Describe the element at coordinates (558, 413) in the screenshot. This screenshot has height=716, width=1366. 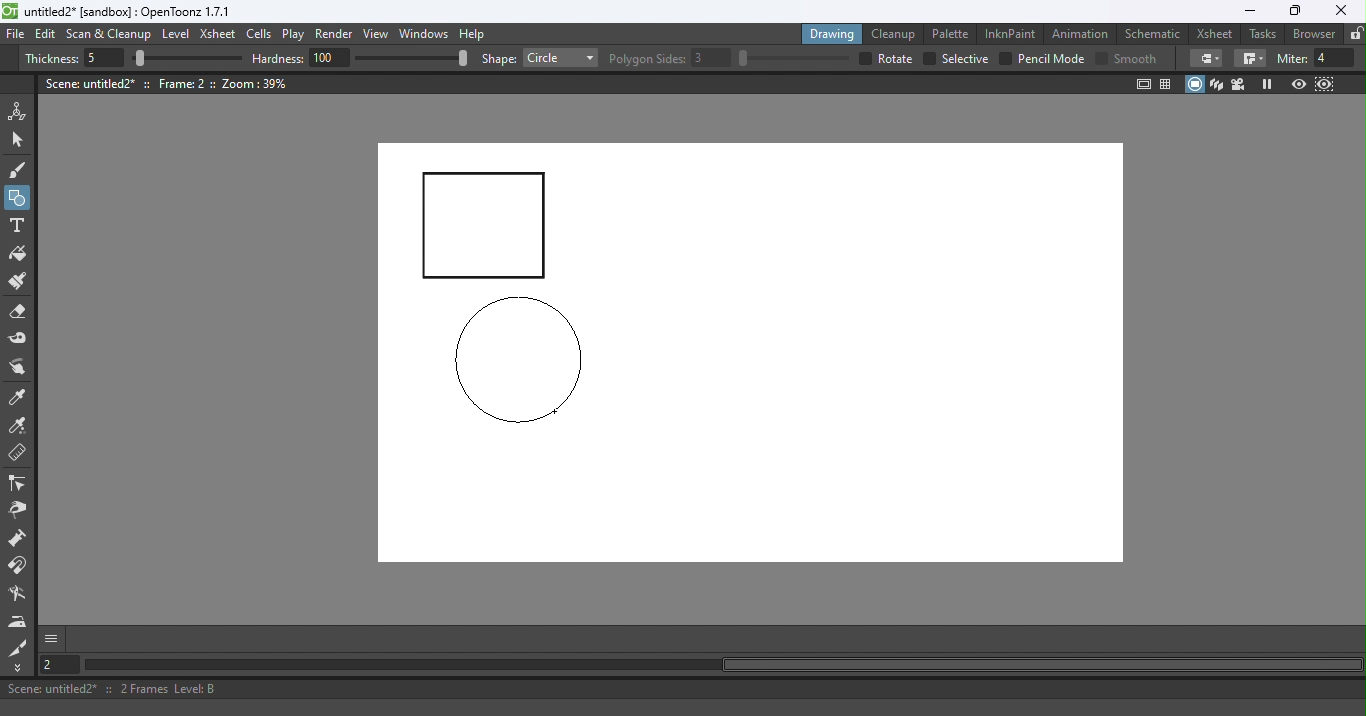
I see `Cursor` at that location.